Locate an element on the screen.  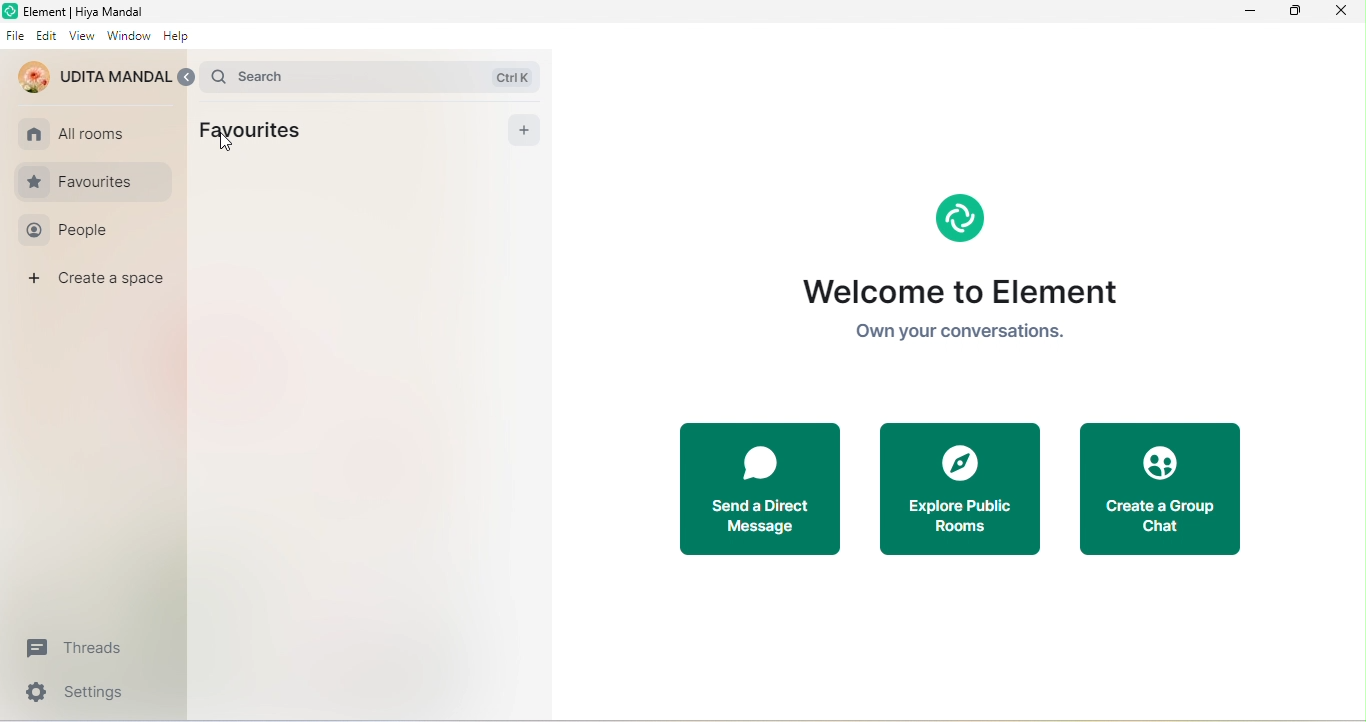
maximize is located at coordinates (1294, 12).